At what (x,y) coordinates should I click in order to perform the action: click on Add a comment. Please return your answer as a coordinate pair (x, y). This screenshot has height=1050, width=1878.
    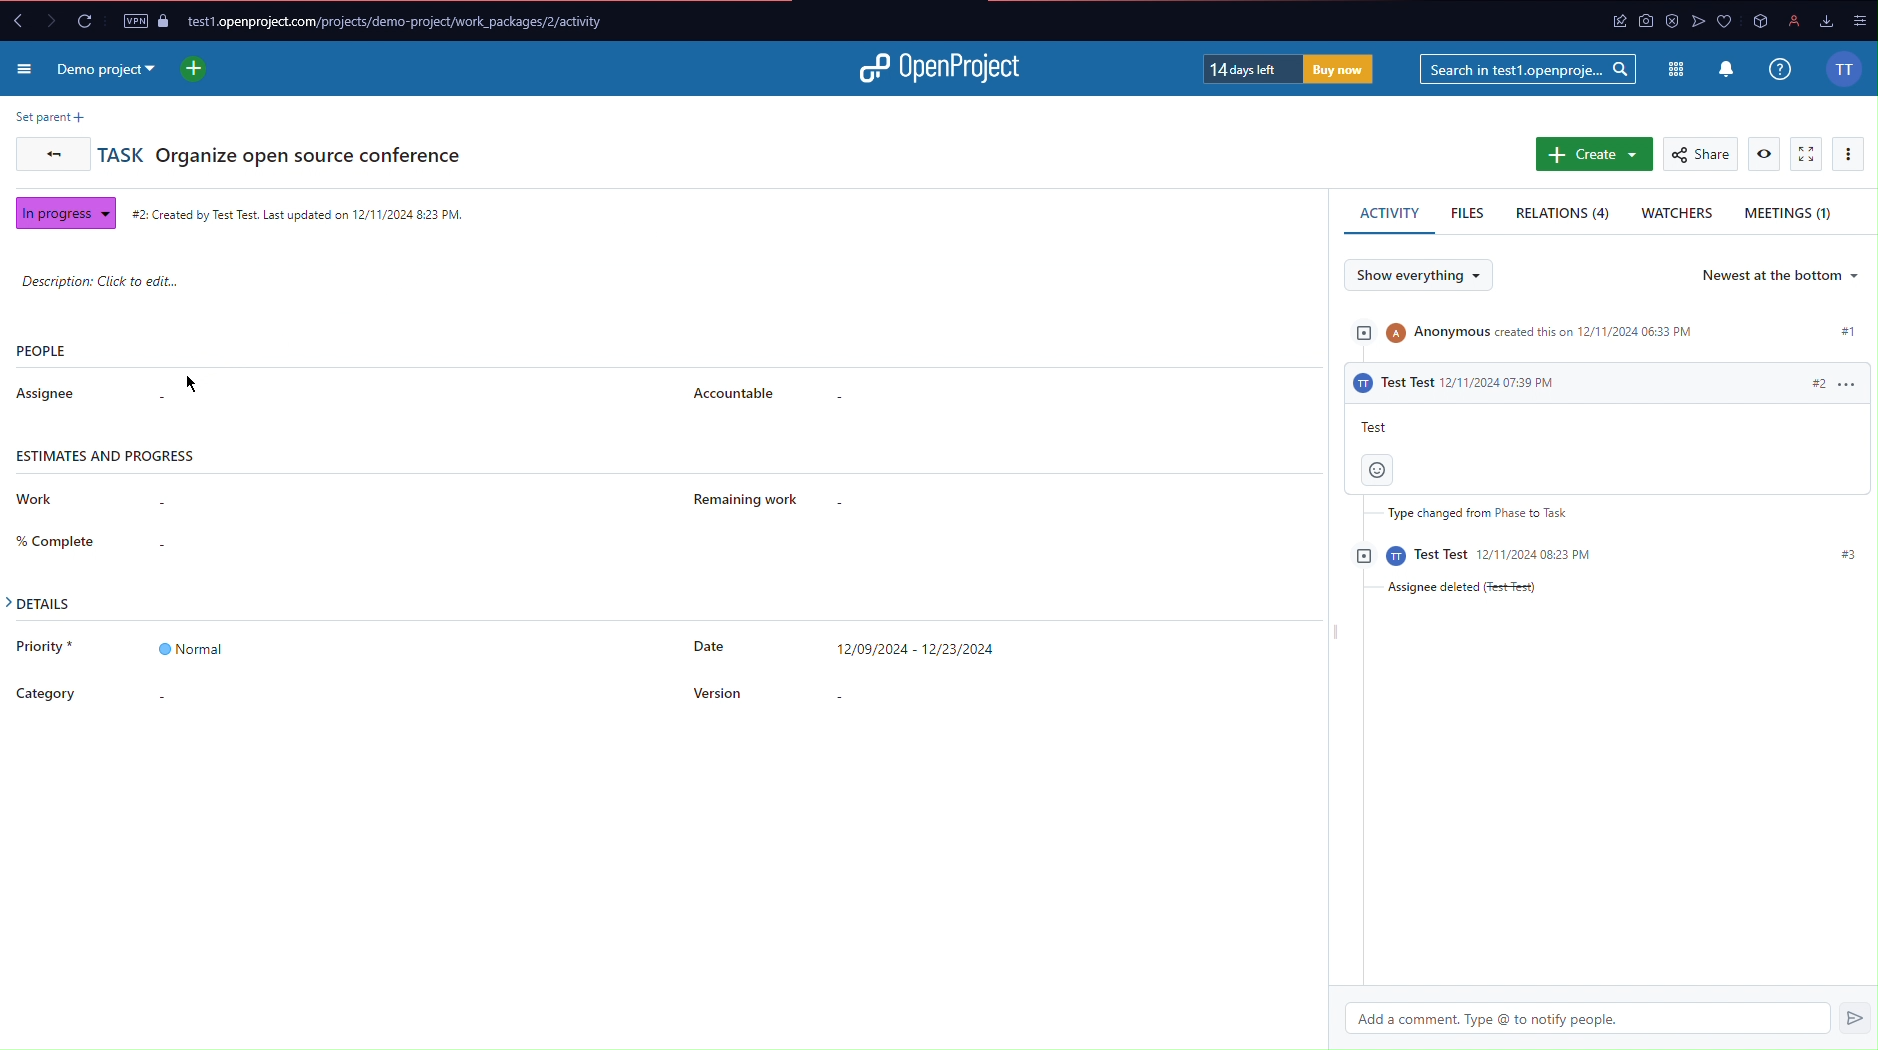
    Looking at the image, I should click on (1615, 1018).